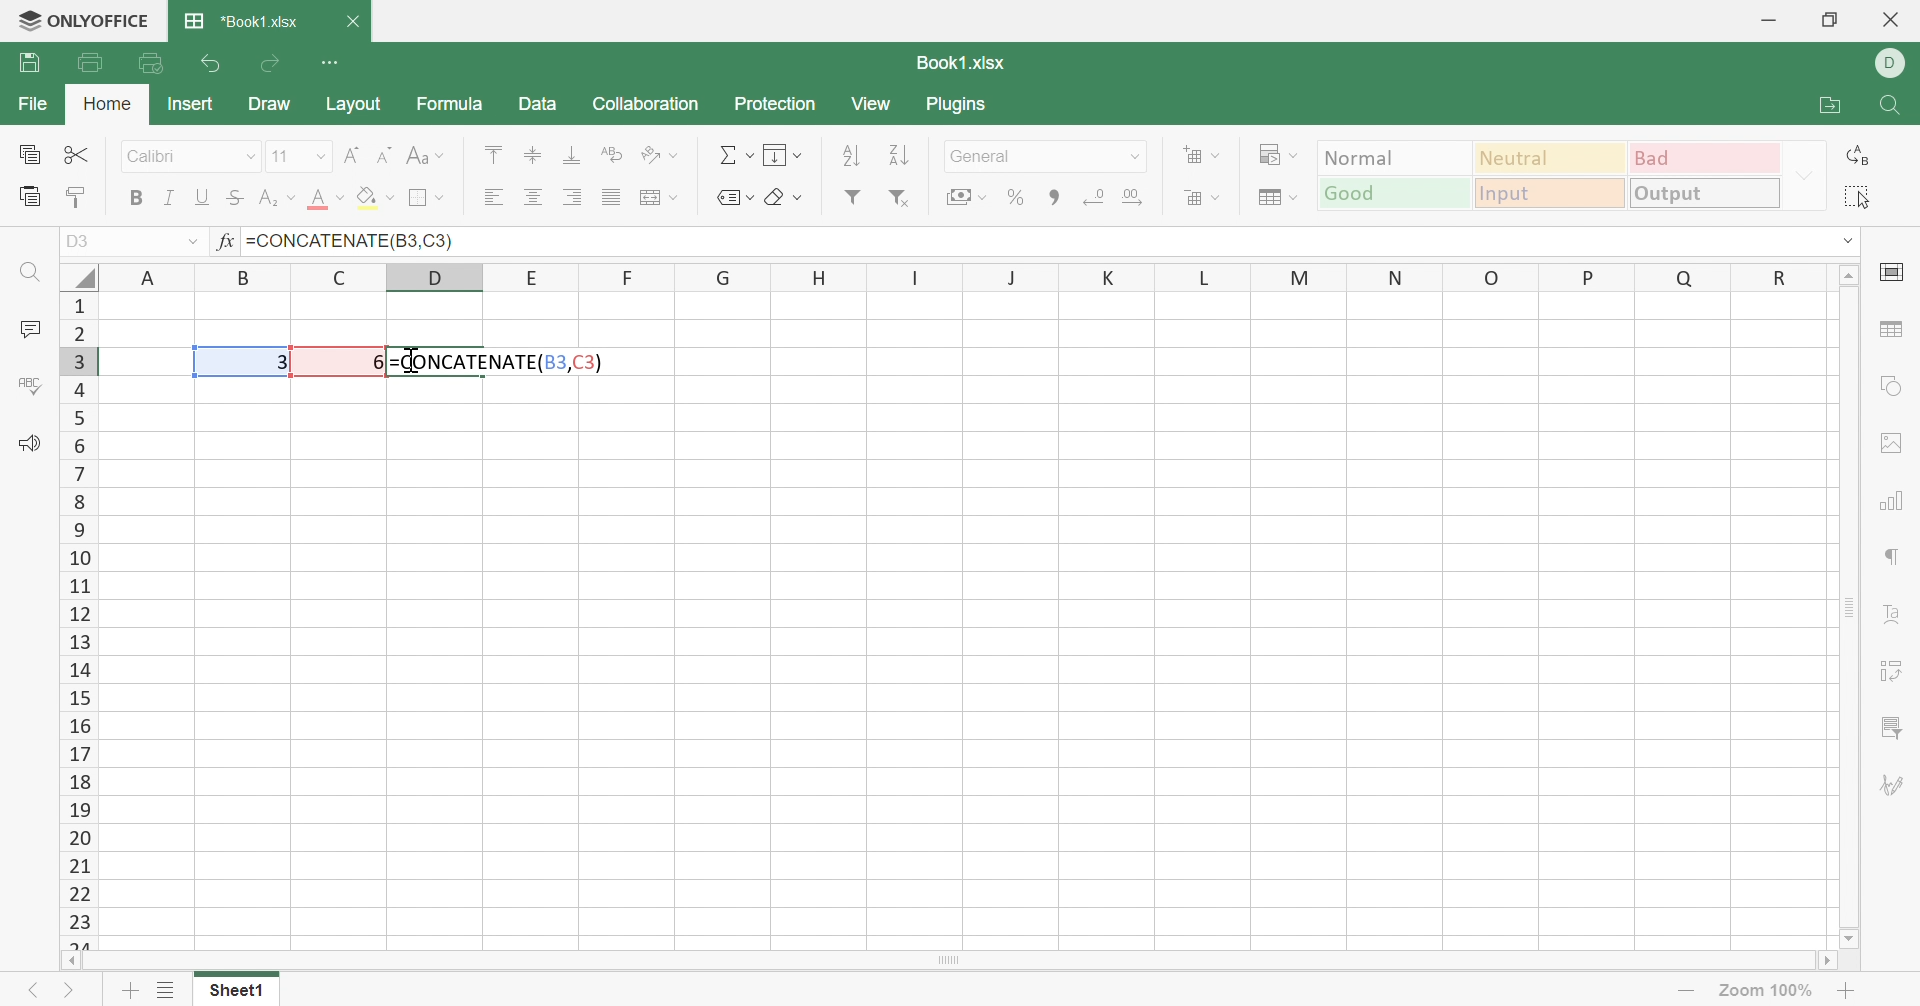 This screenshot has height=1006, width=1920. I want to click on Fill color, so click(375, 198).